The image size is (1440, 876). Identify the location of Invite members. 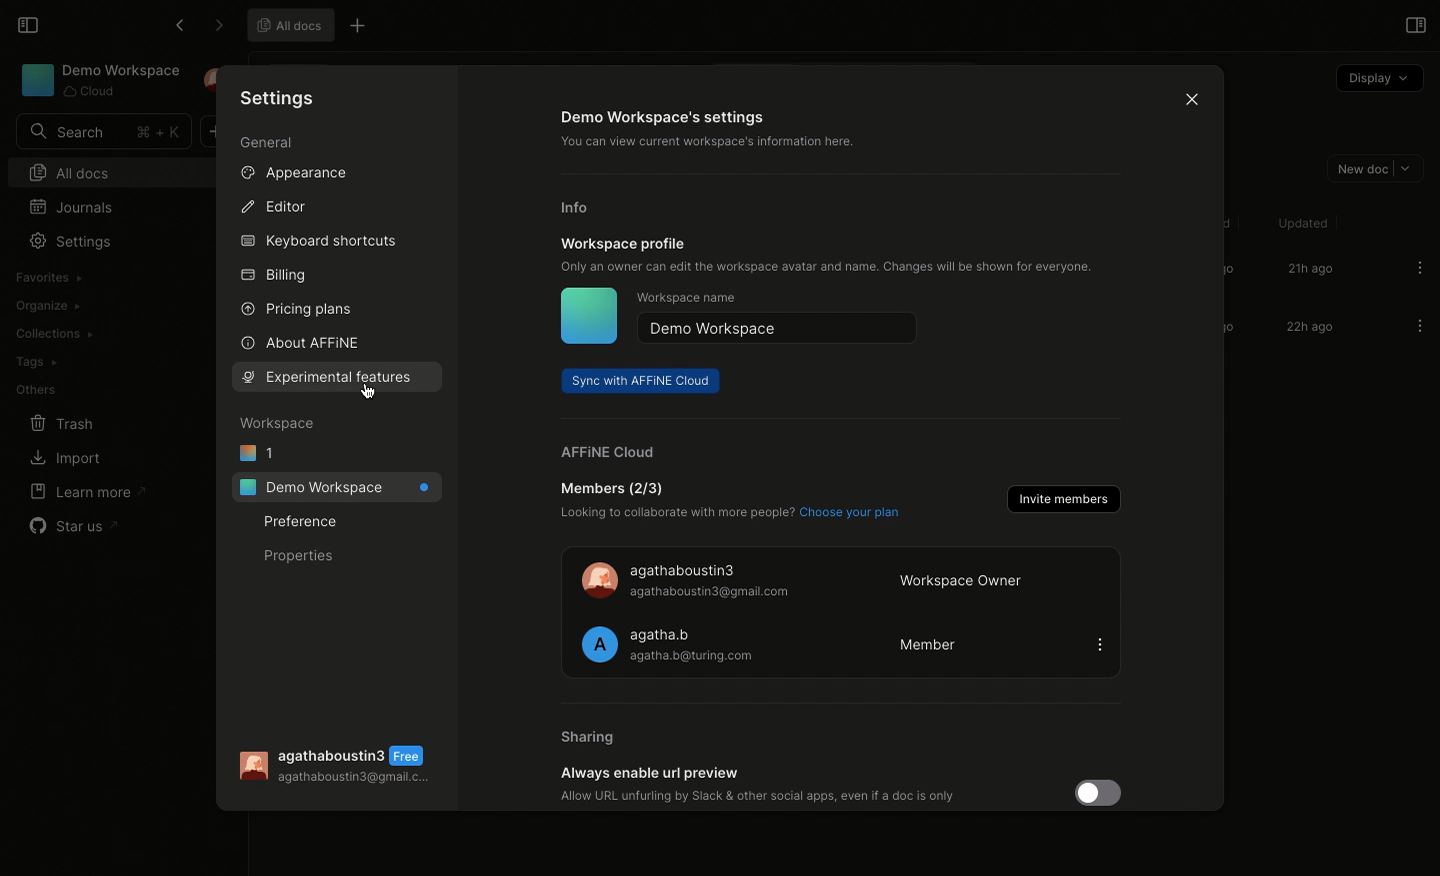
(1061, 499).